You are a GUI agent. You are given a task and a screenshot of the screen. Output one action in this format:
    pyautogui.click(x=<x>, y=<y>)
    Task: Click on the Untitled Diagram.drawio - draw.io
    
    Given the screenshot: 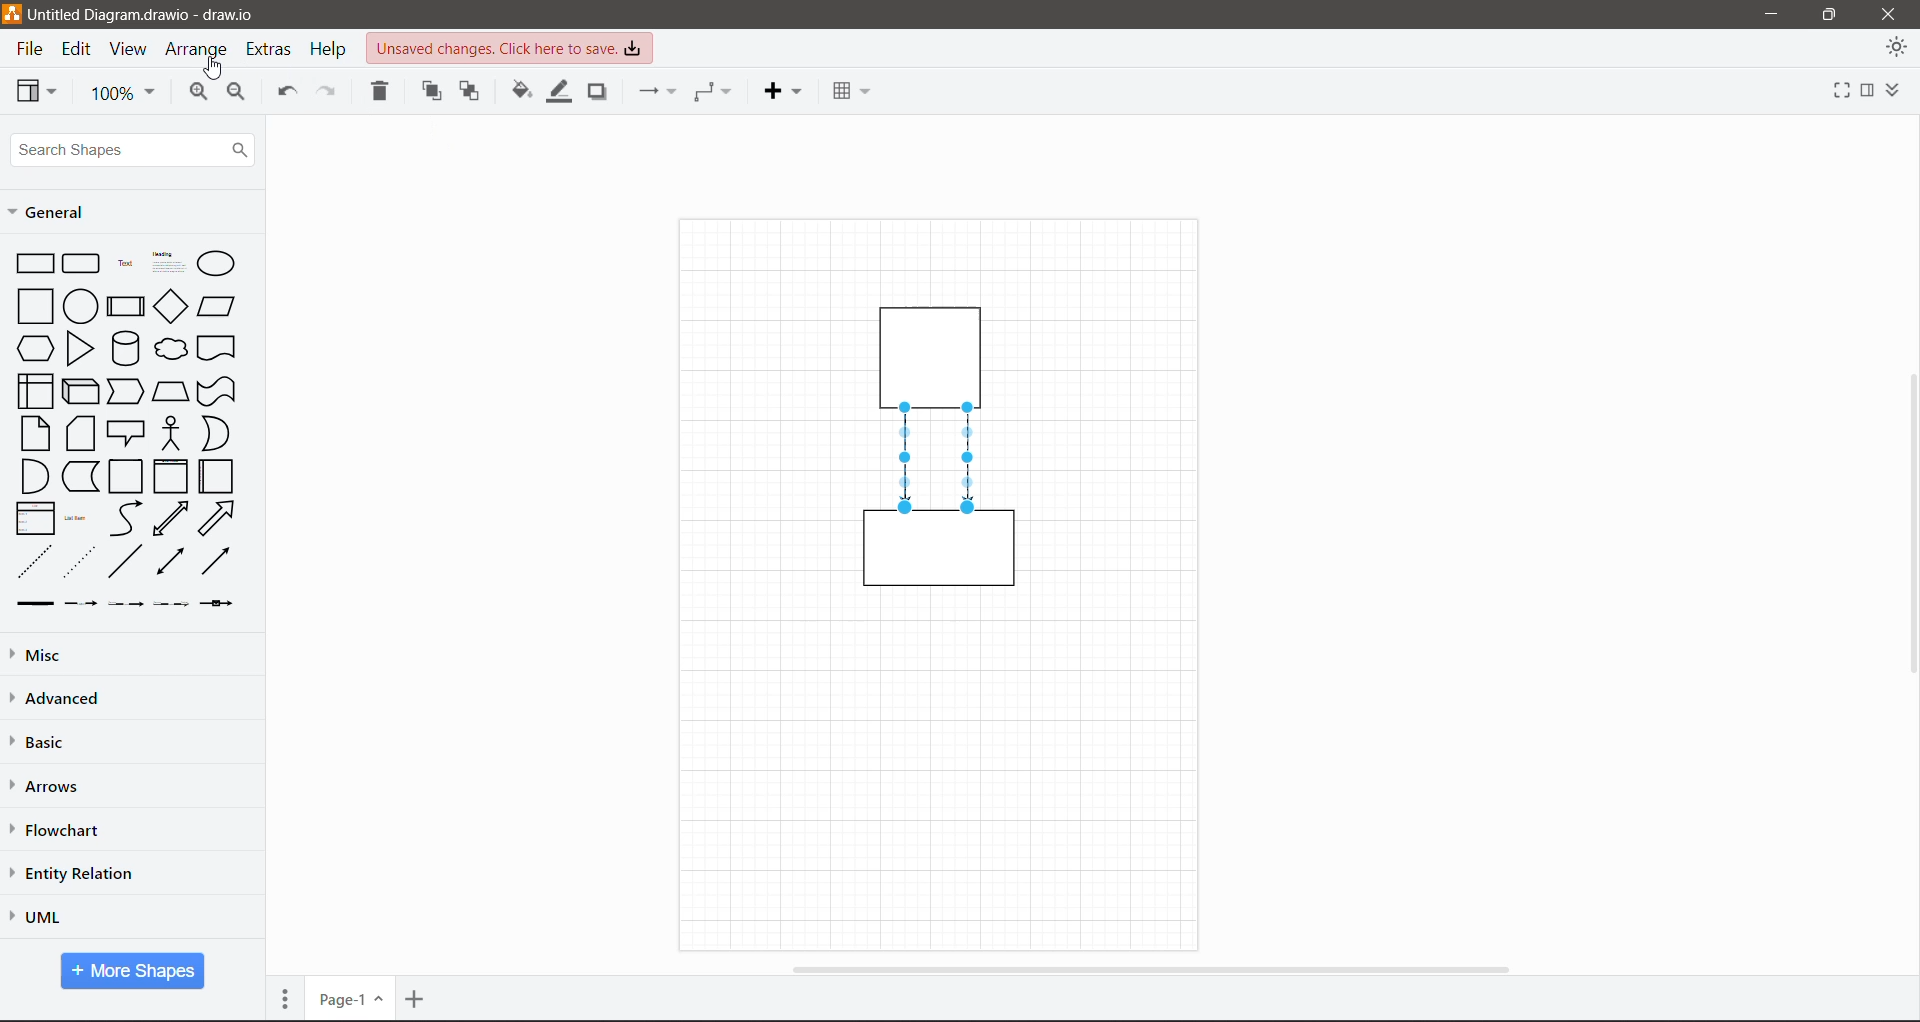 What is the action you would take?
    pyautogui.click(x=152, y=15)
    